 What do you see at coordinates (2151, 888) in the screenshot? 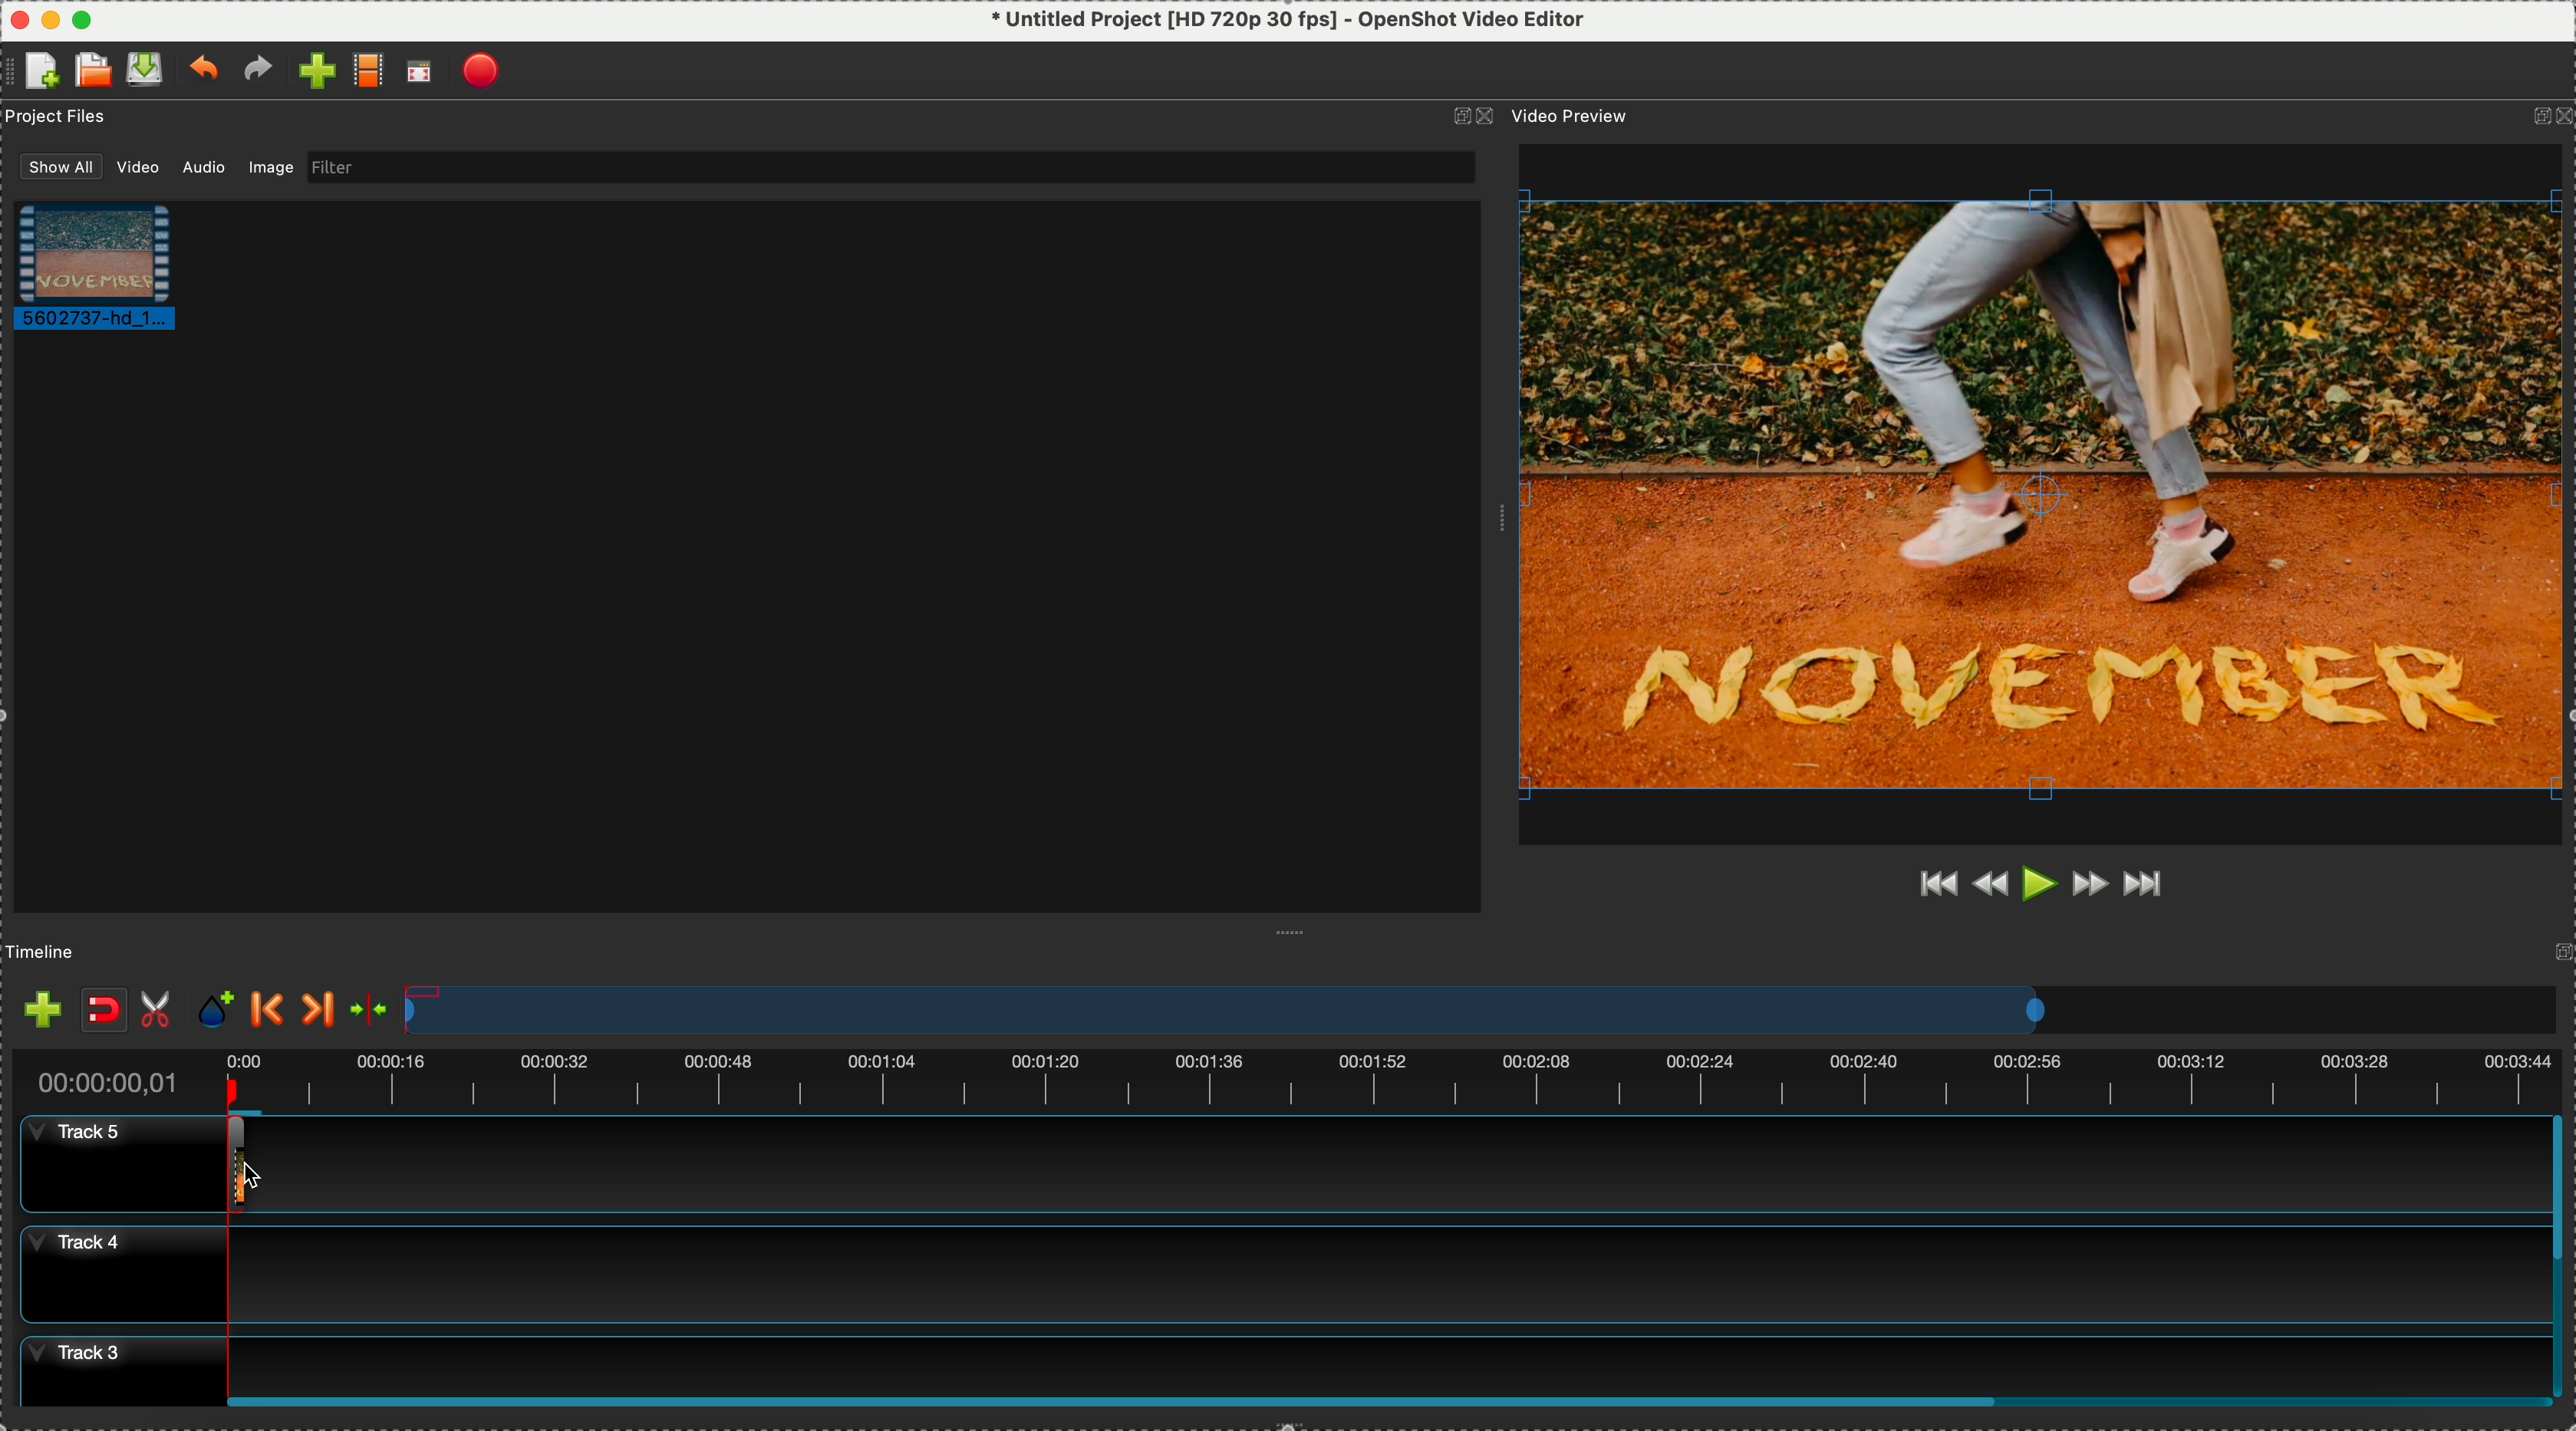
I see `jump to end` at bounding box center [2151, 888].